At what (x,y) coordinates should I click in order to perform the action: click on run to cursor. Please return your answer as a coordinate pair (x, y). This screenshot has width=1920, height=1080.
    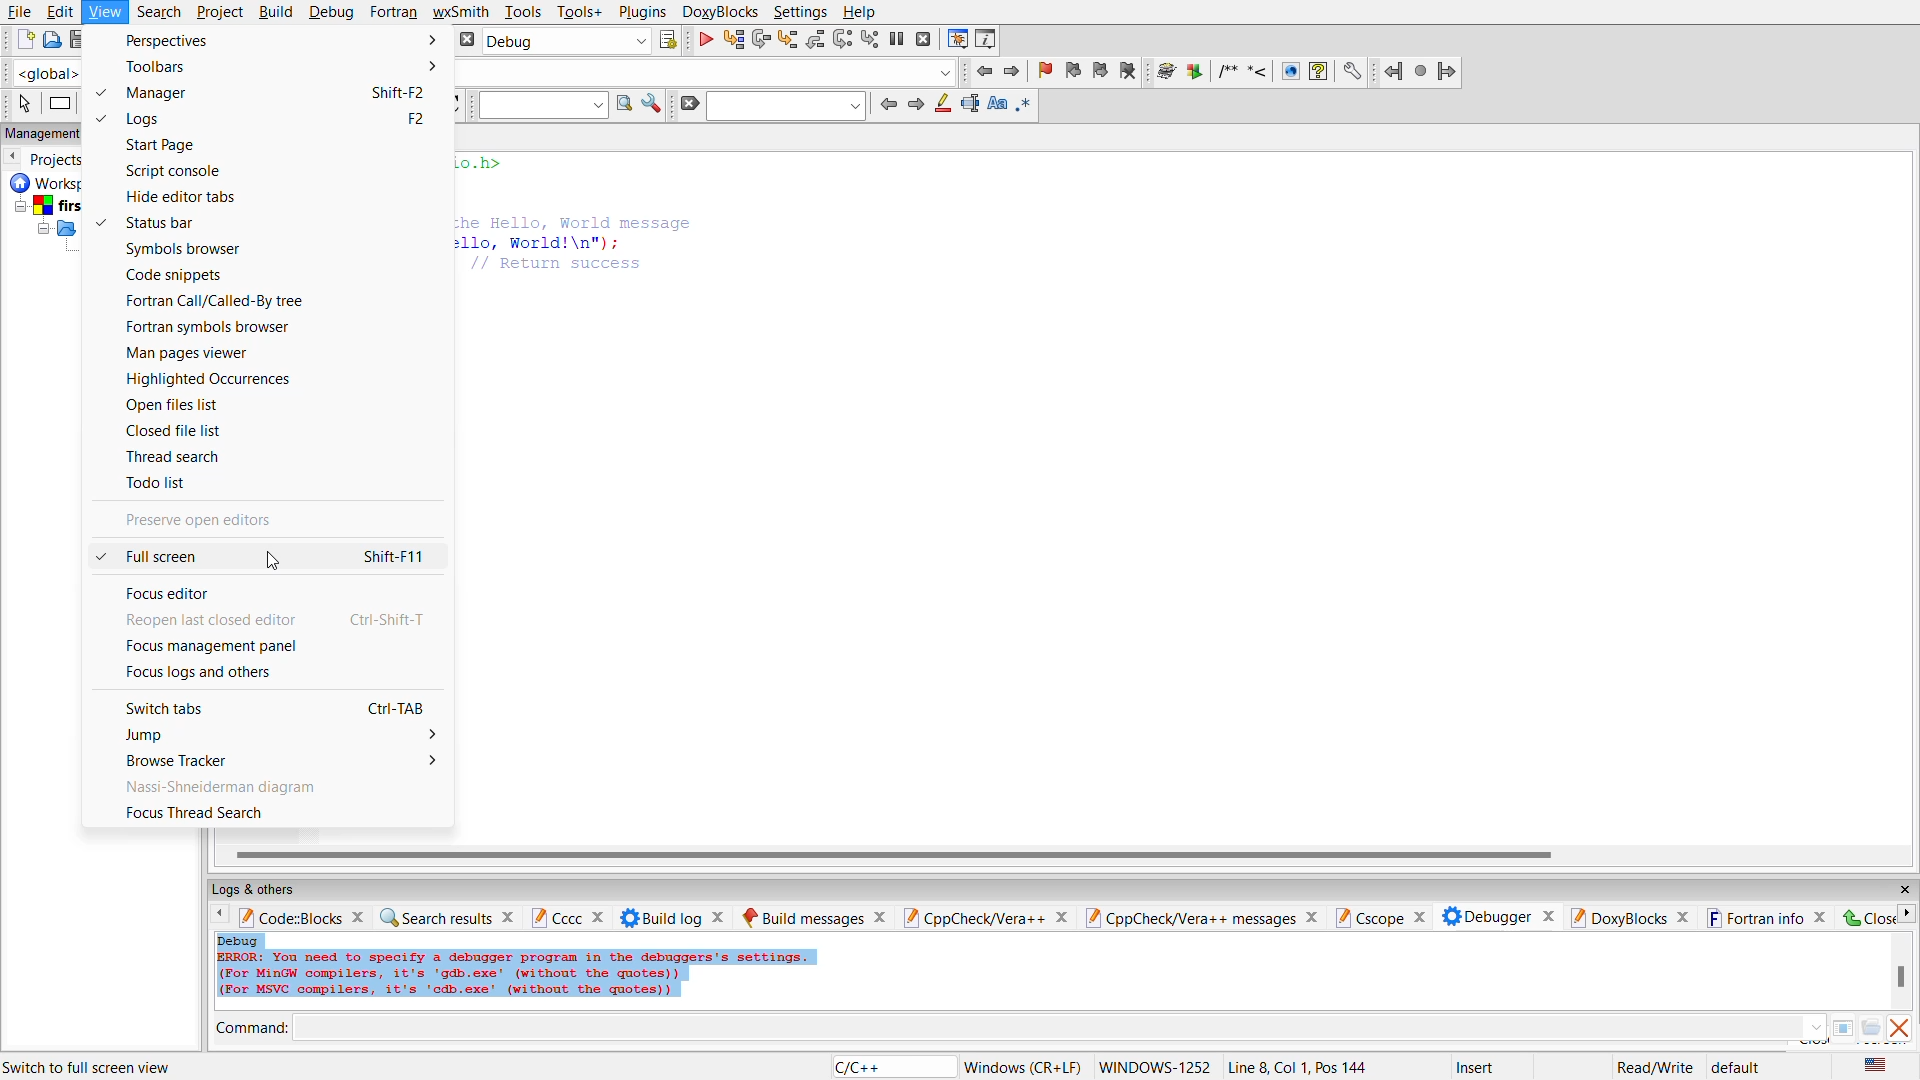
    Looking at the image, I should click on (731, 39).